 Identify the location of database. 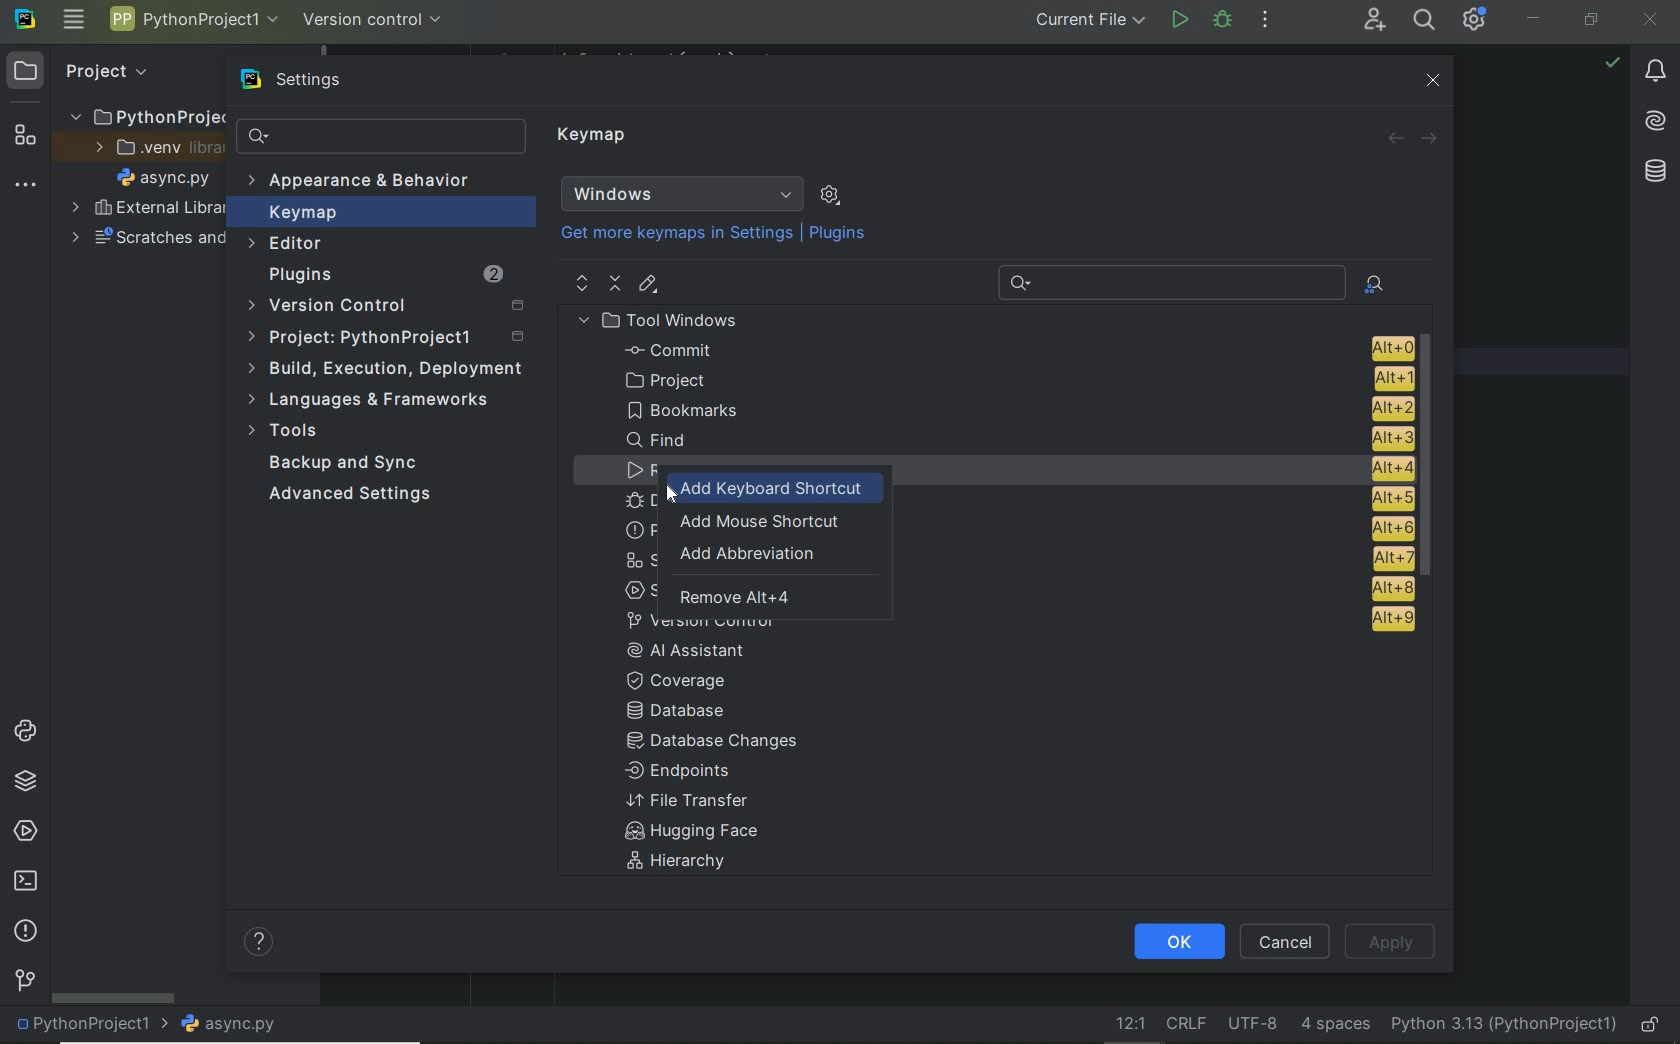
(1654, 171).